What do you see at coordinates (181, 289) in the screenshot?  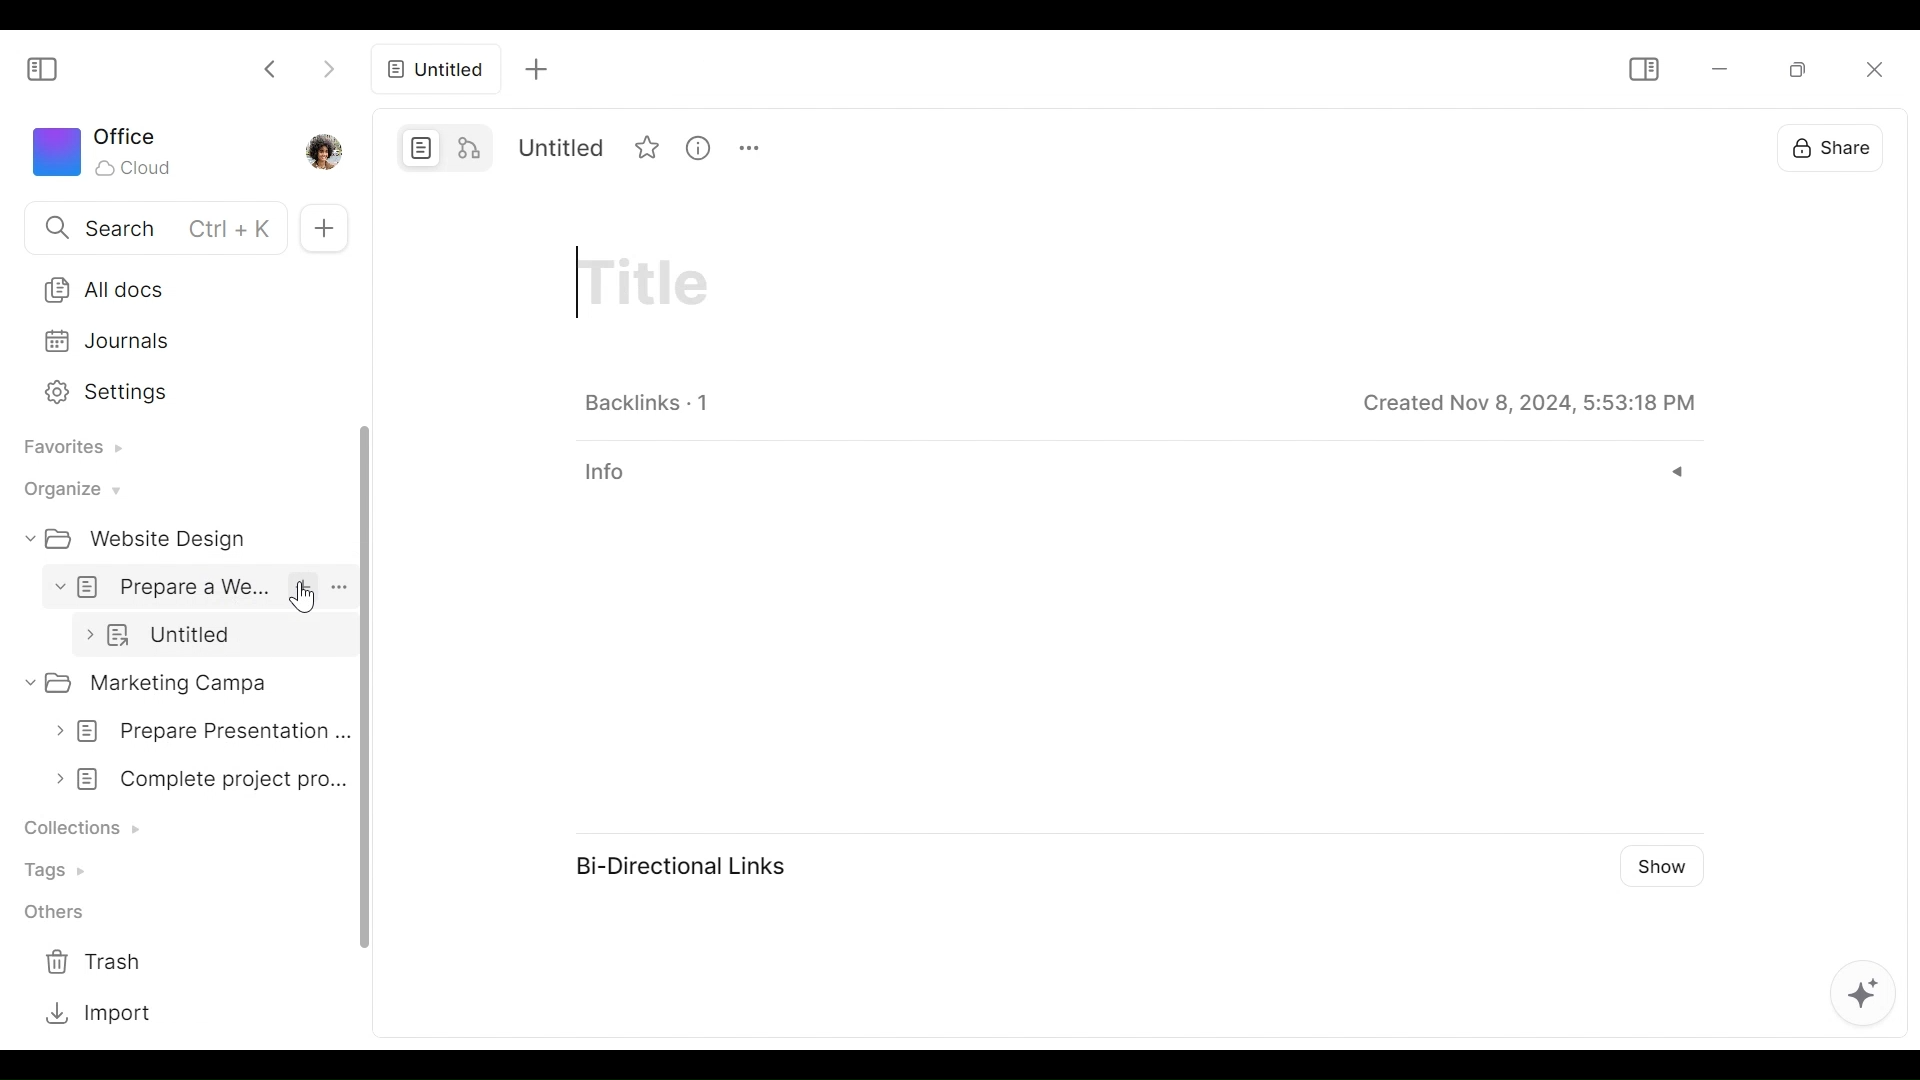 I see `All Documents` at bounding box center [181, 289].